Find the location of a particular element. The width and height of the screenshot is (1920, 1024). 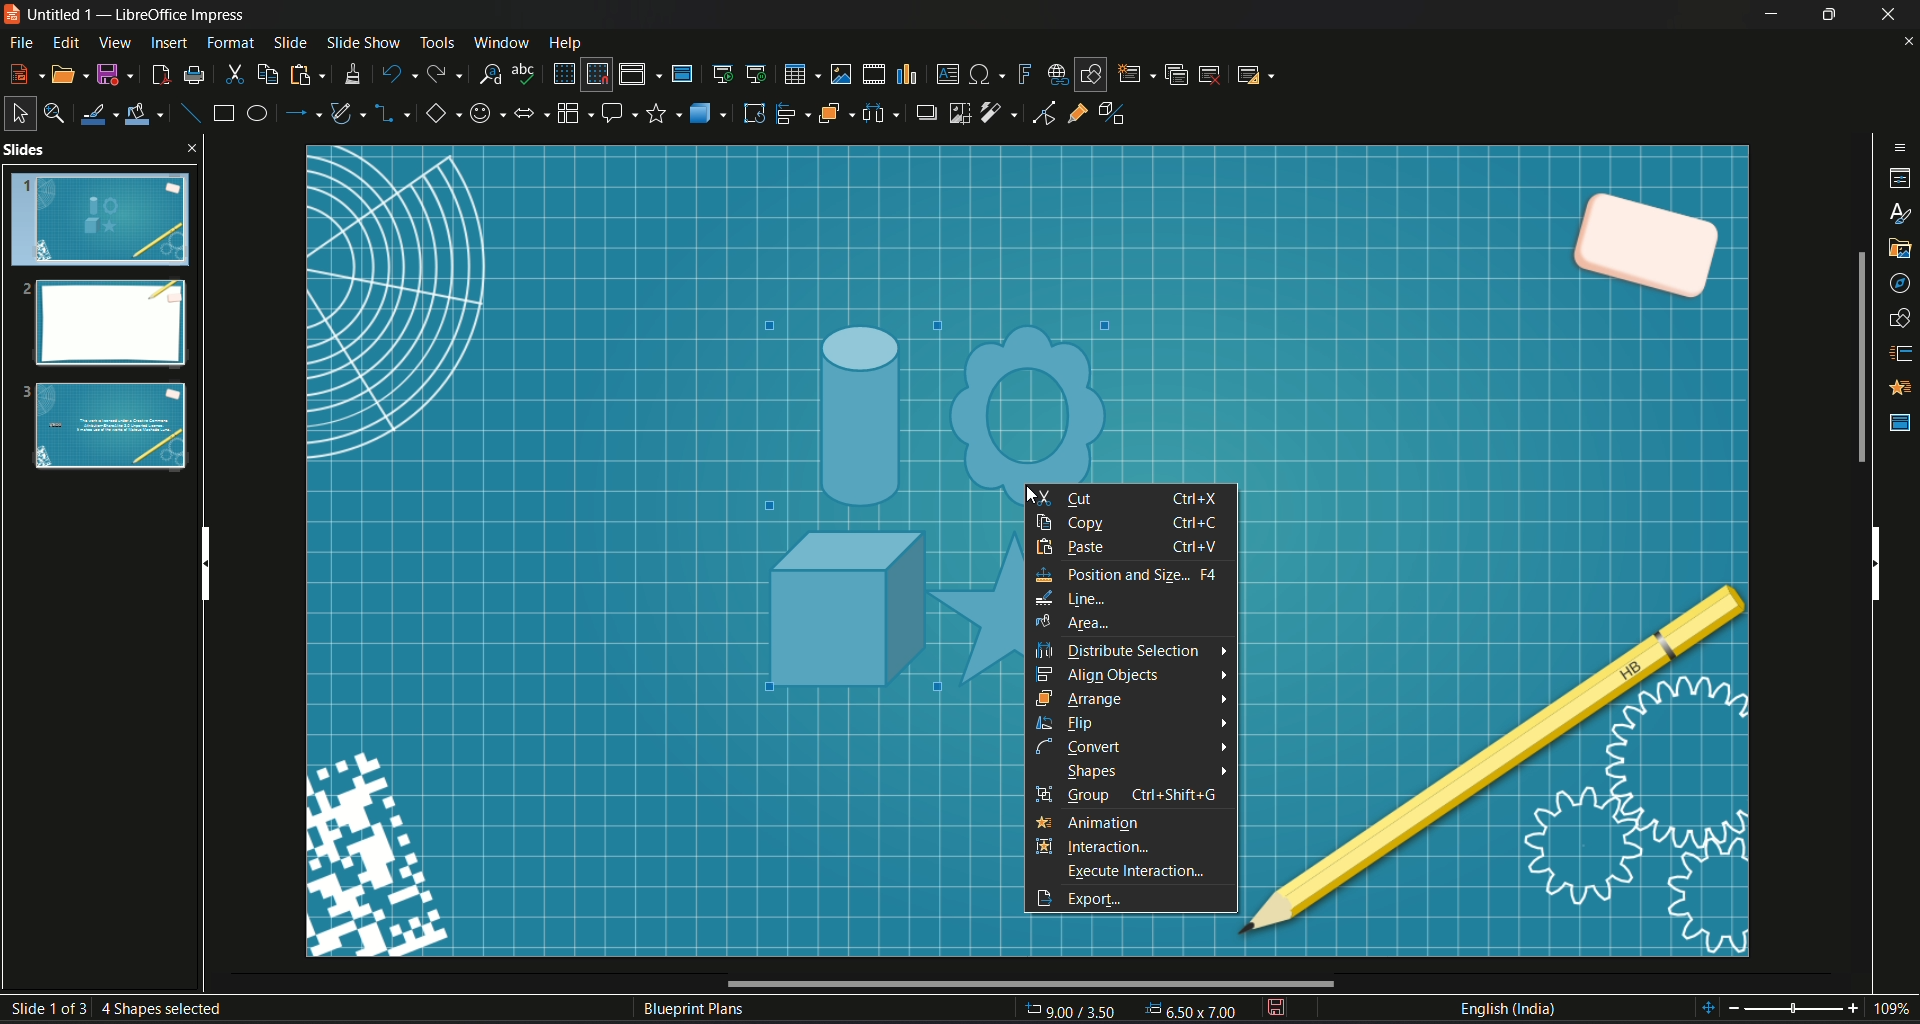

insert line is located at coordinates (189, 113).